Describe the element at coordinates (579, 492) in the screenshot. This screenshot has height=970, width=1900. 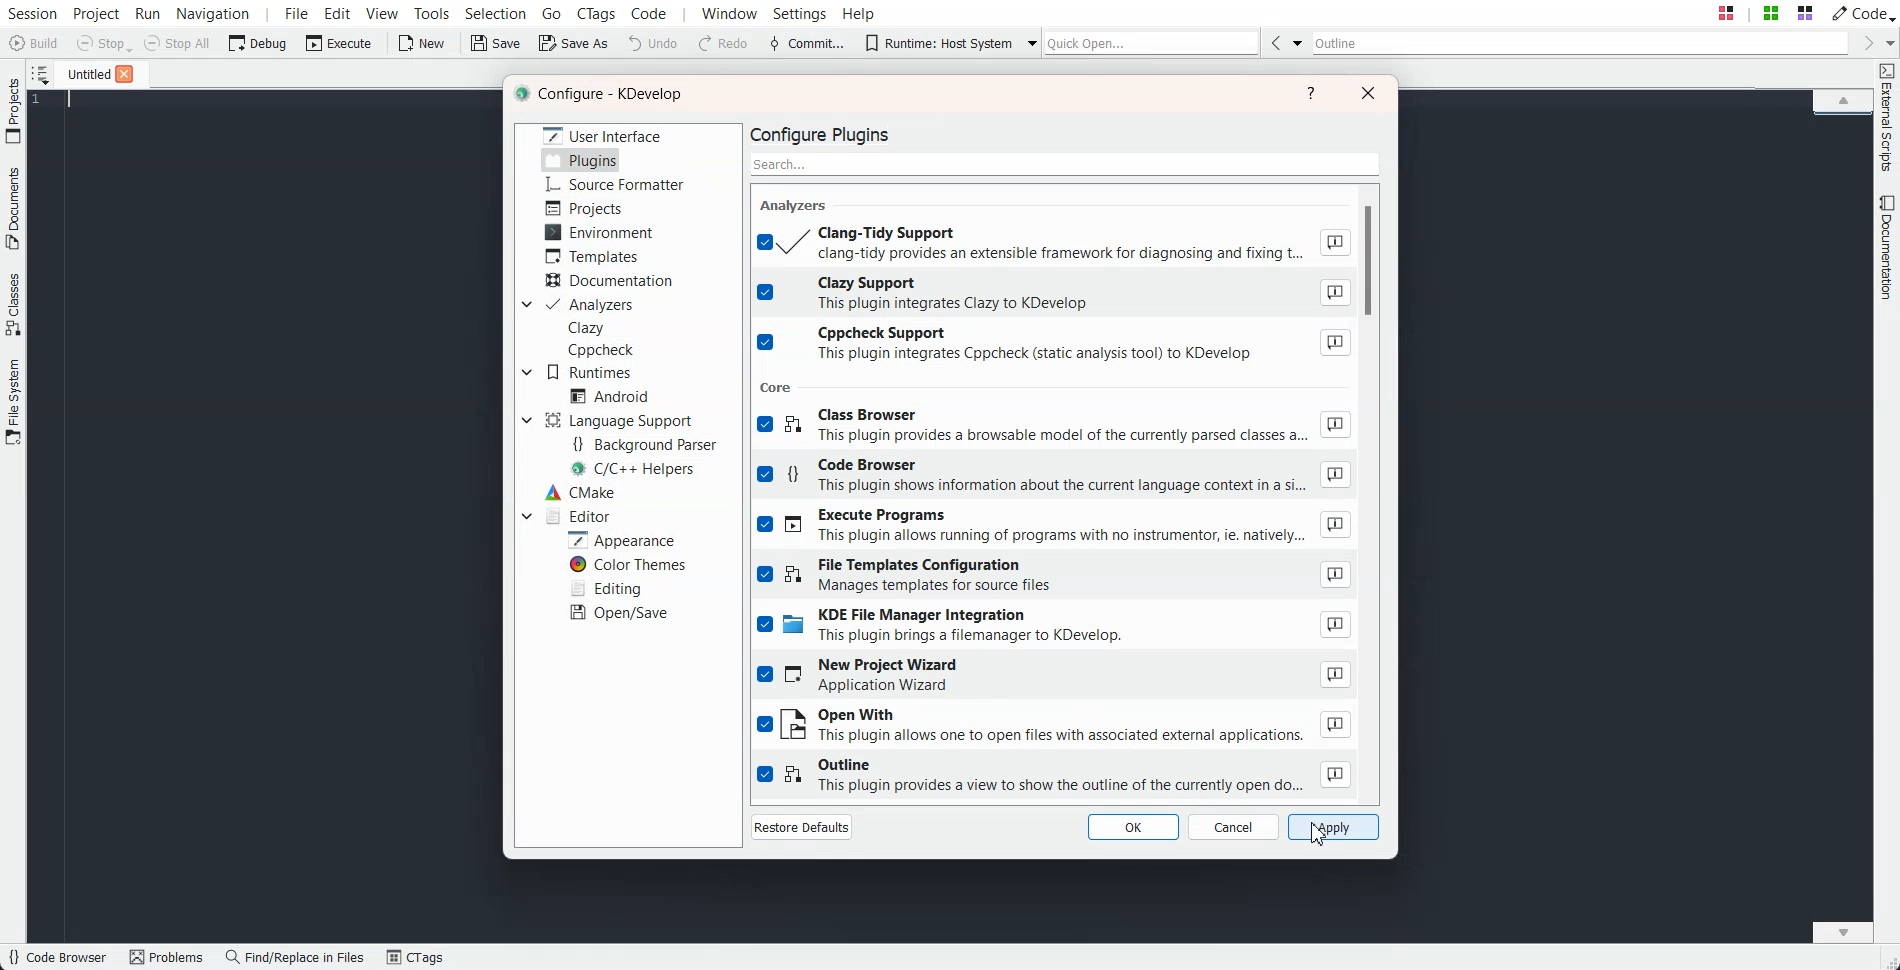
I see `CMake` at that location.